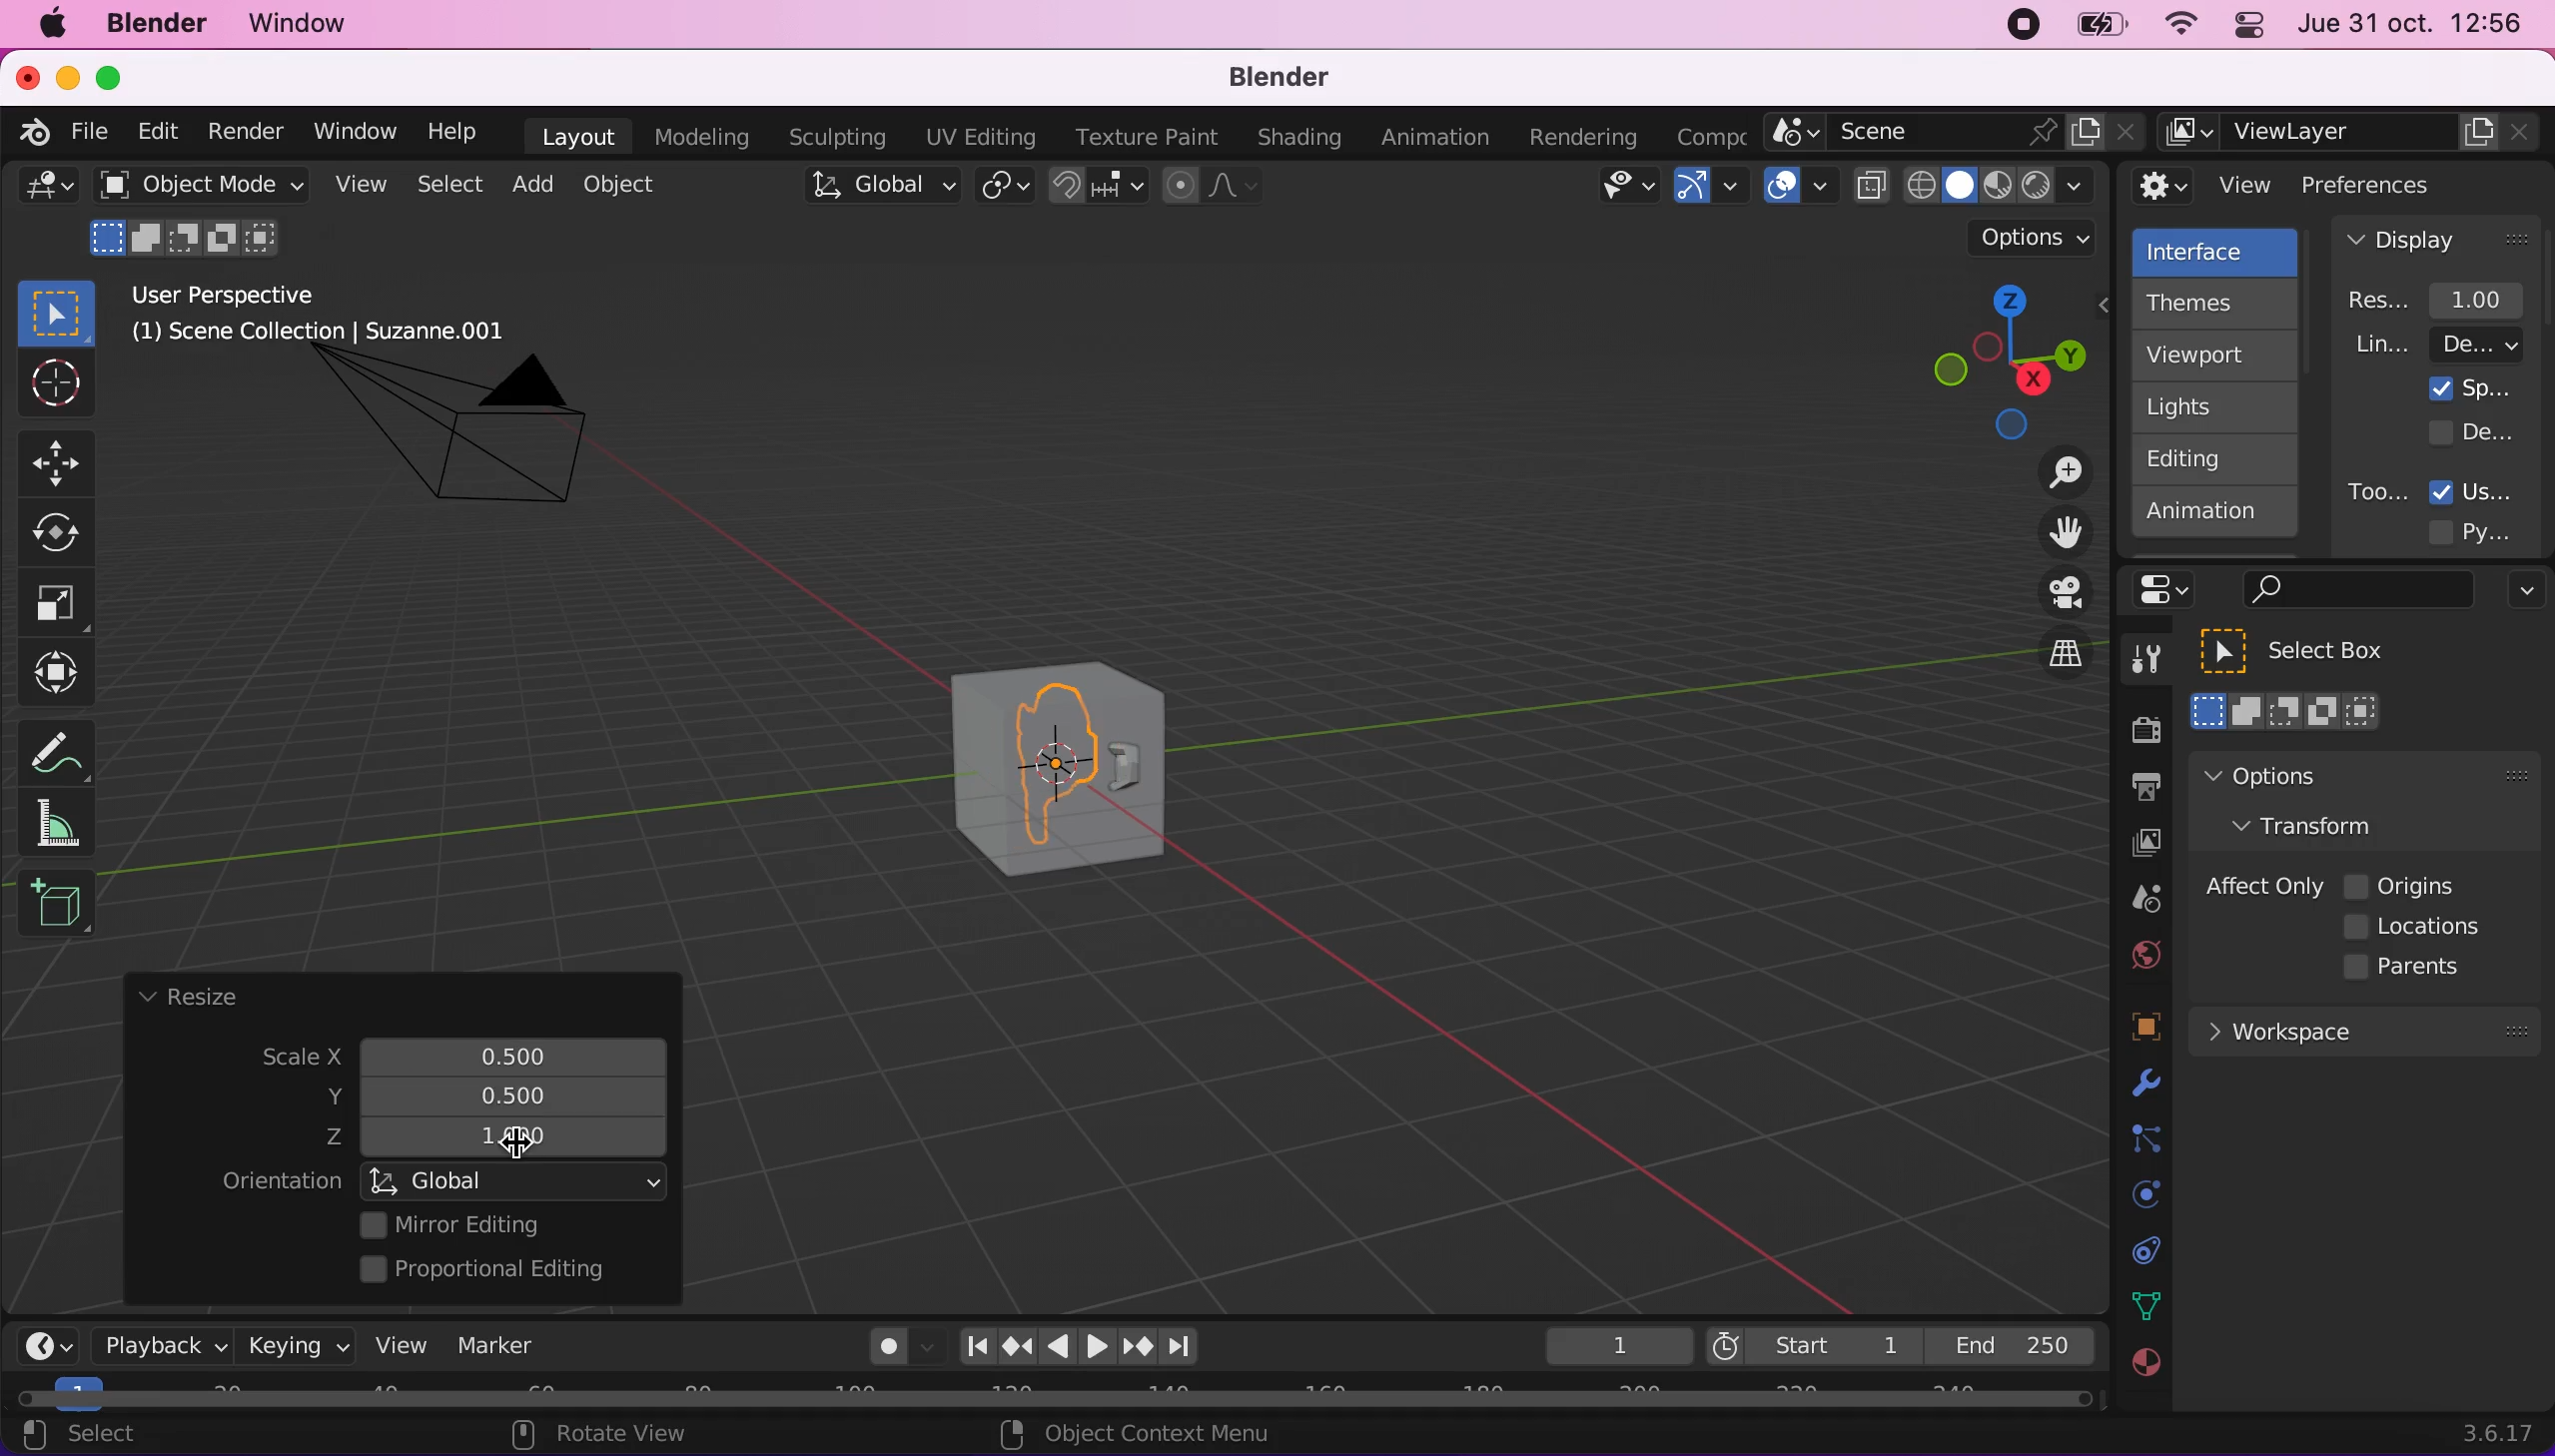 The width and height of the screenshot is (2555, 1456). What do you see at coordinates (2141, 1085) in the screenshot?
I see `physics` at bounding box center [2141, 1085].